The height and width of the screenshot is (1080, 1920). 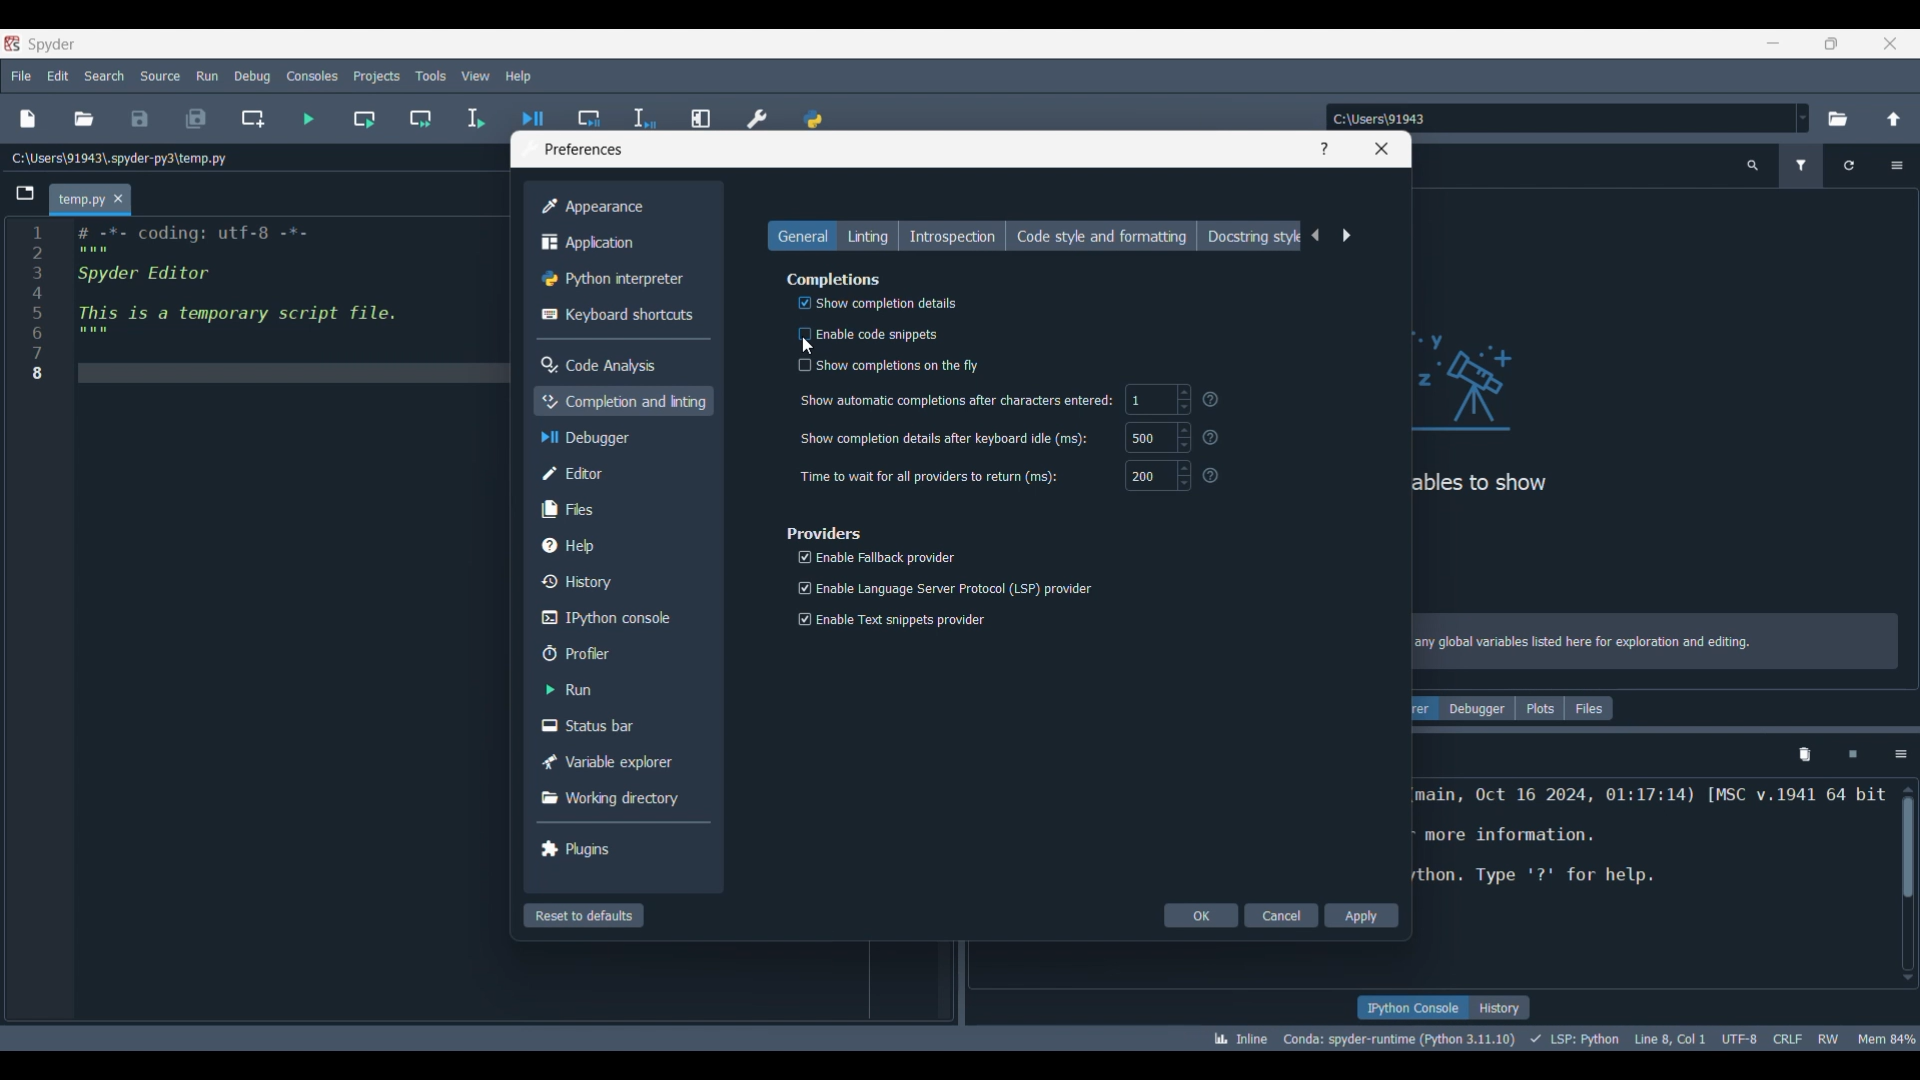 I want to click on History, so click(x=621, y=581).